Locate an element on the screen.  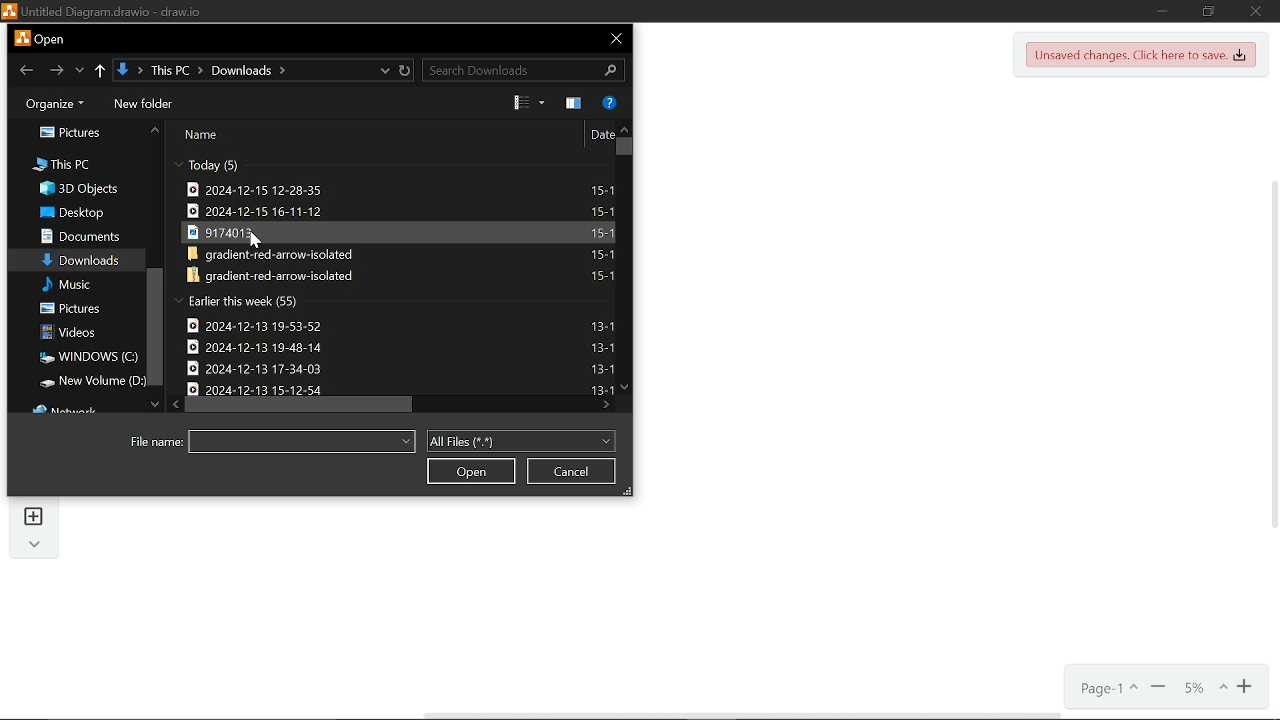
Move down in folders is located at coordinates (154, 405).